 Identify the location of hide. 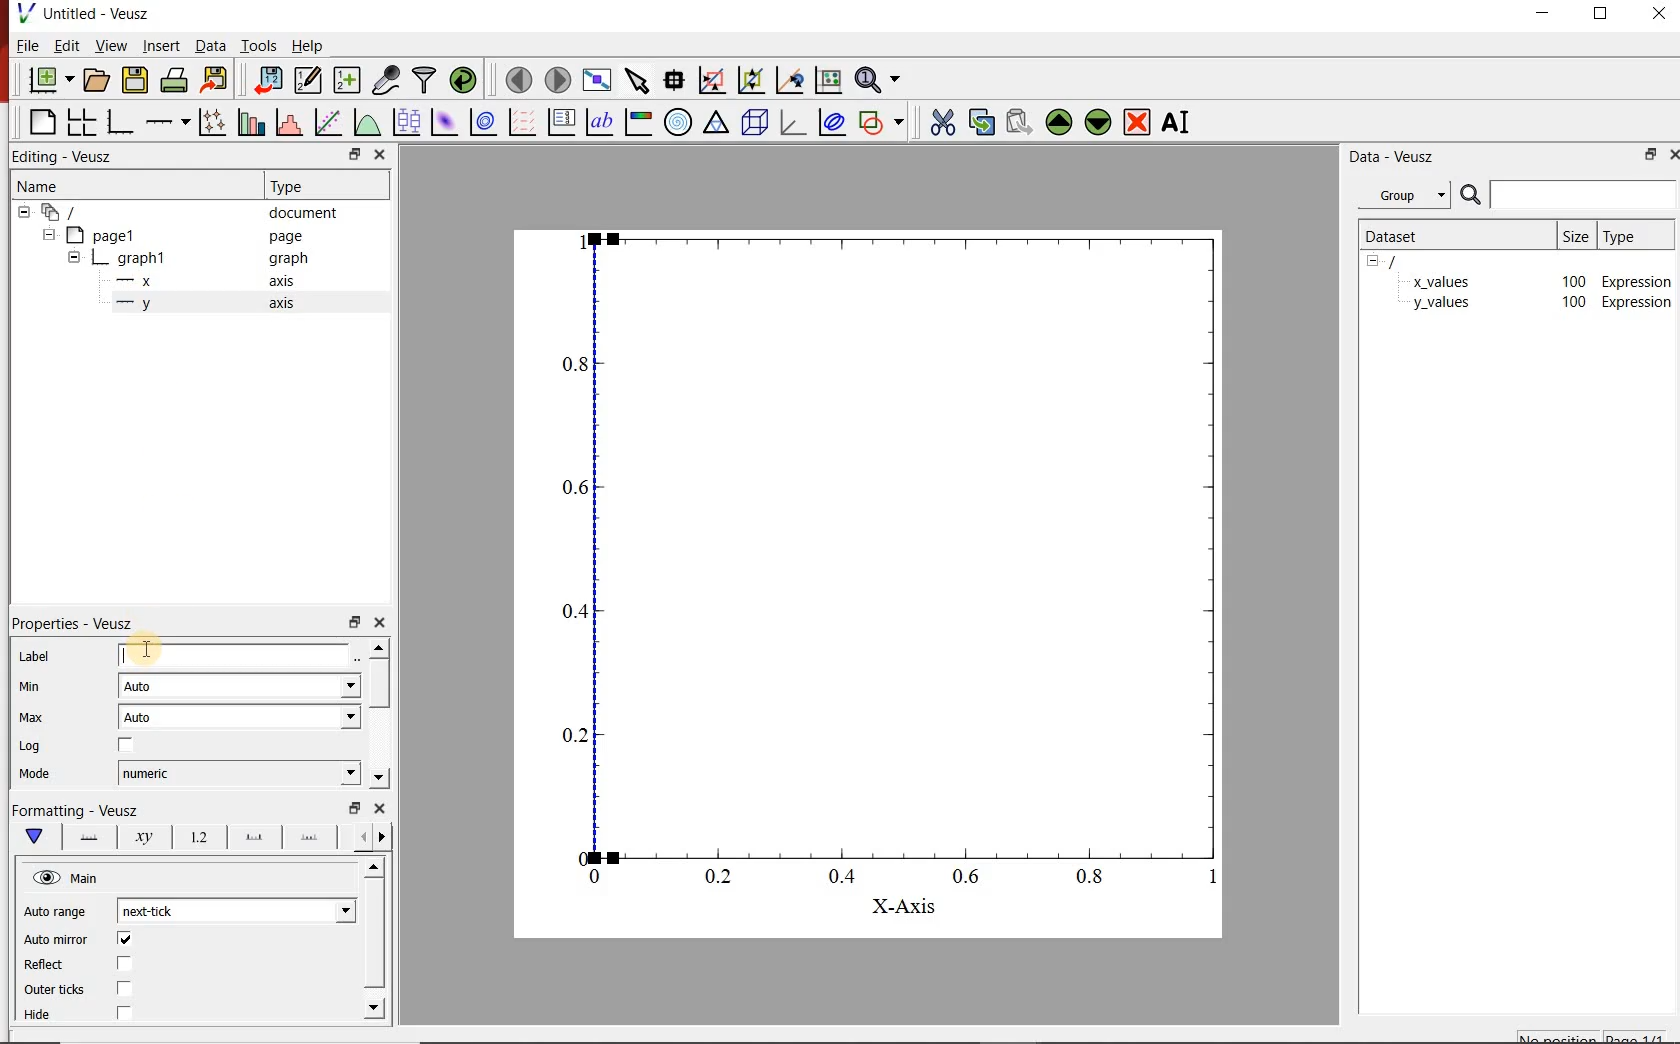
(74, 256).